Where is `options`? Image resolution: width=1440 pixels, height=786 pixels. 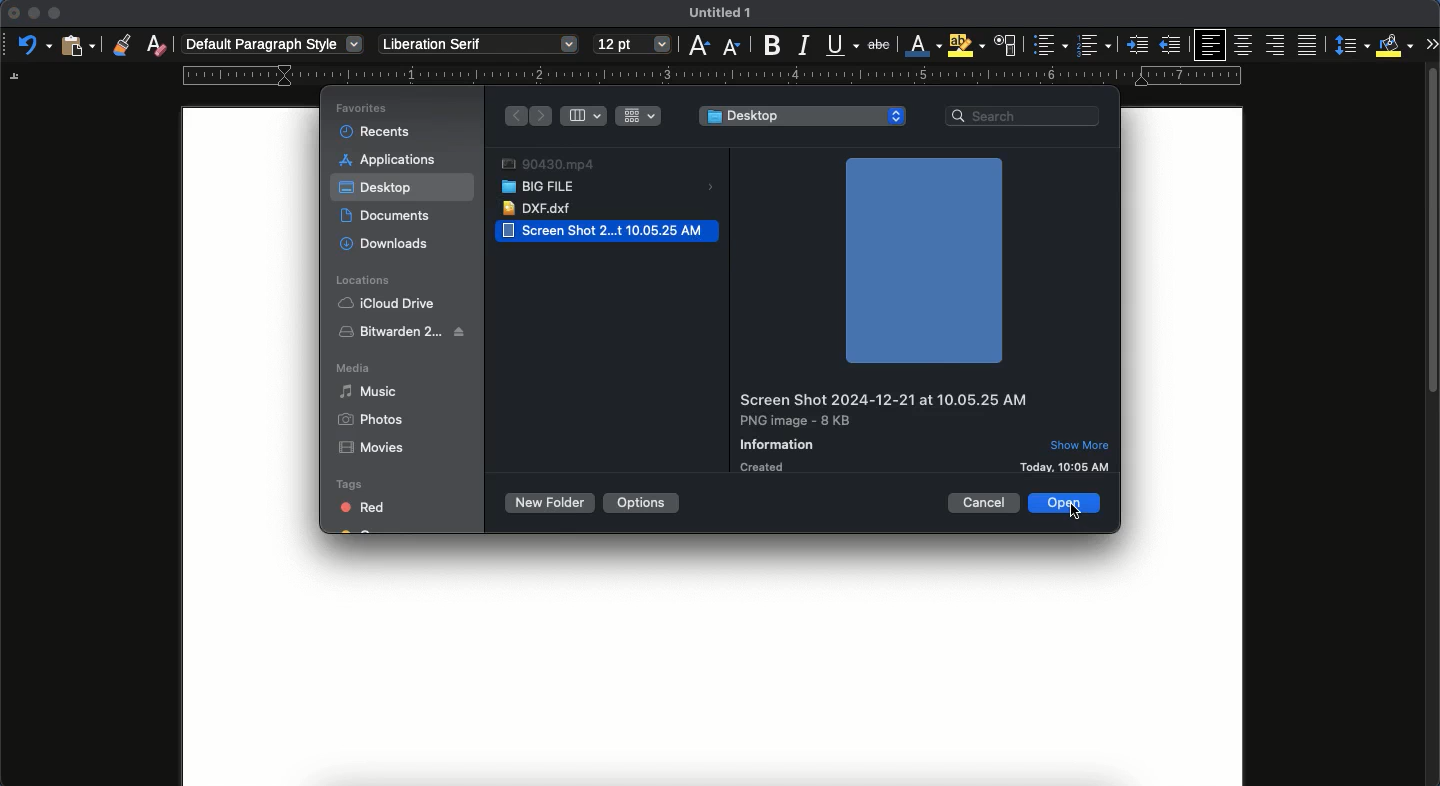 options is located at coordinates (645, 501).